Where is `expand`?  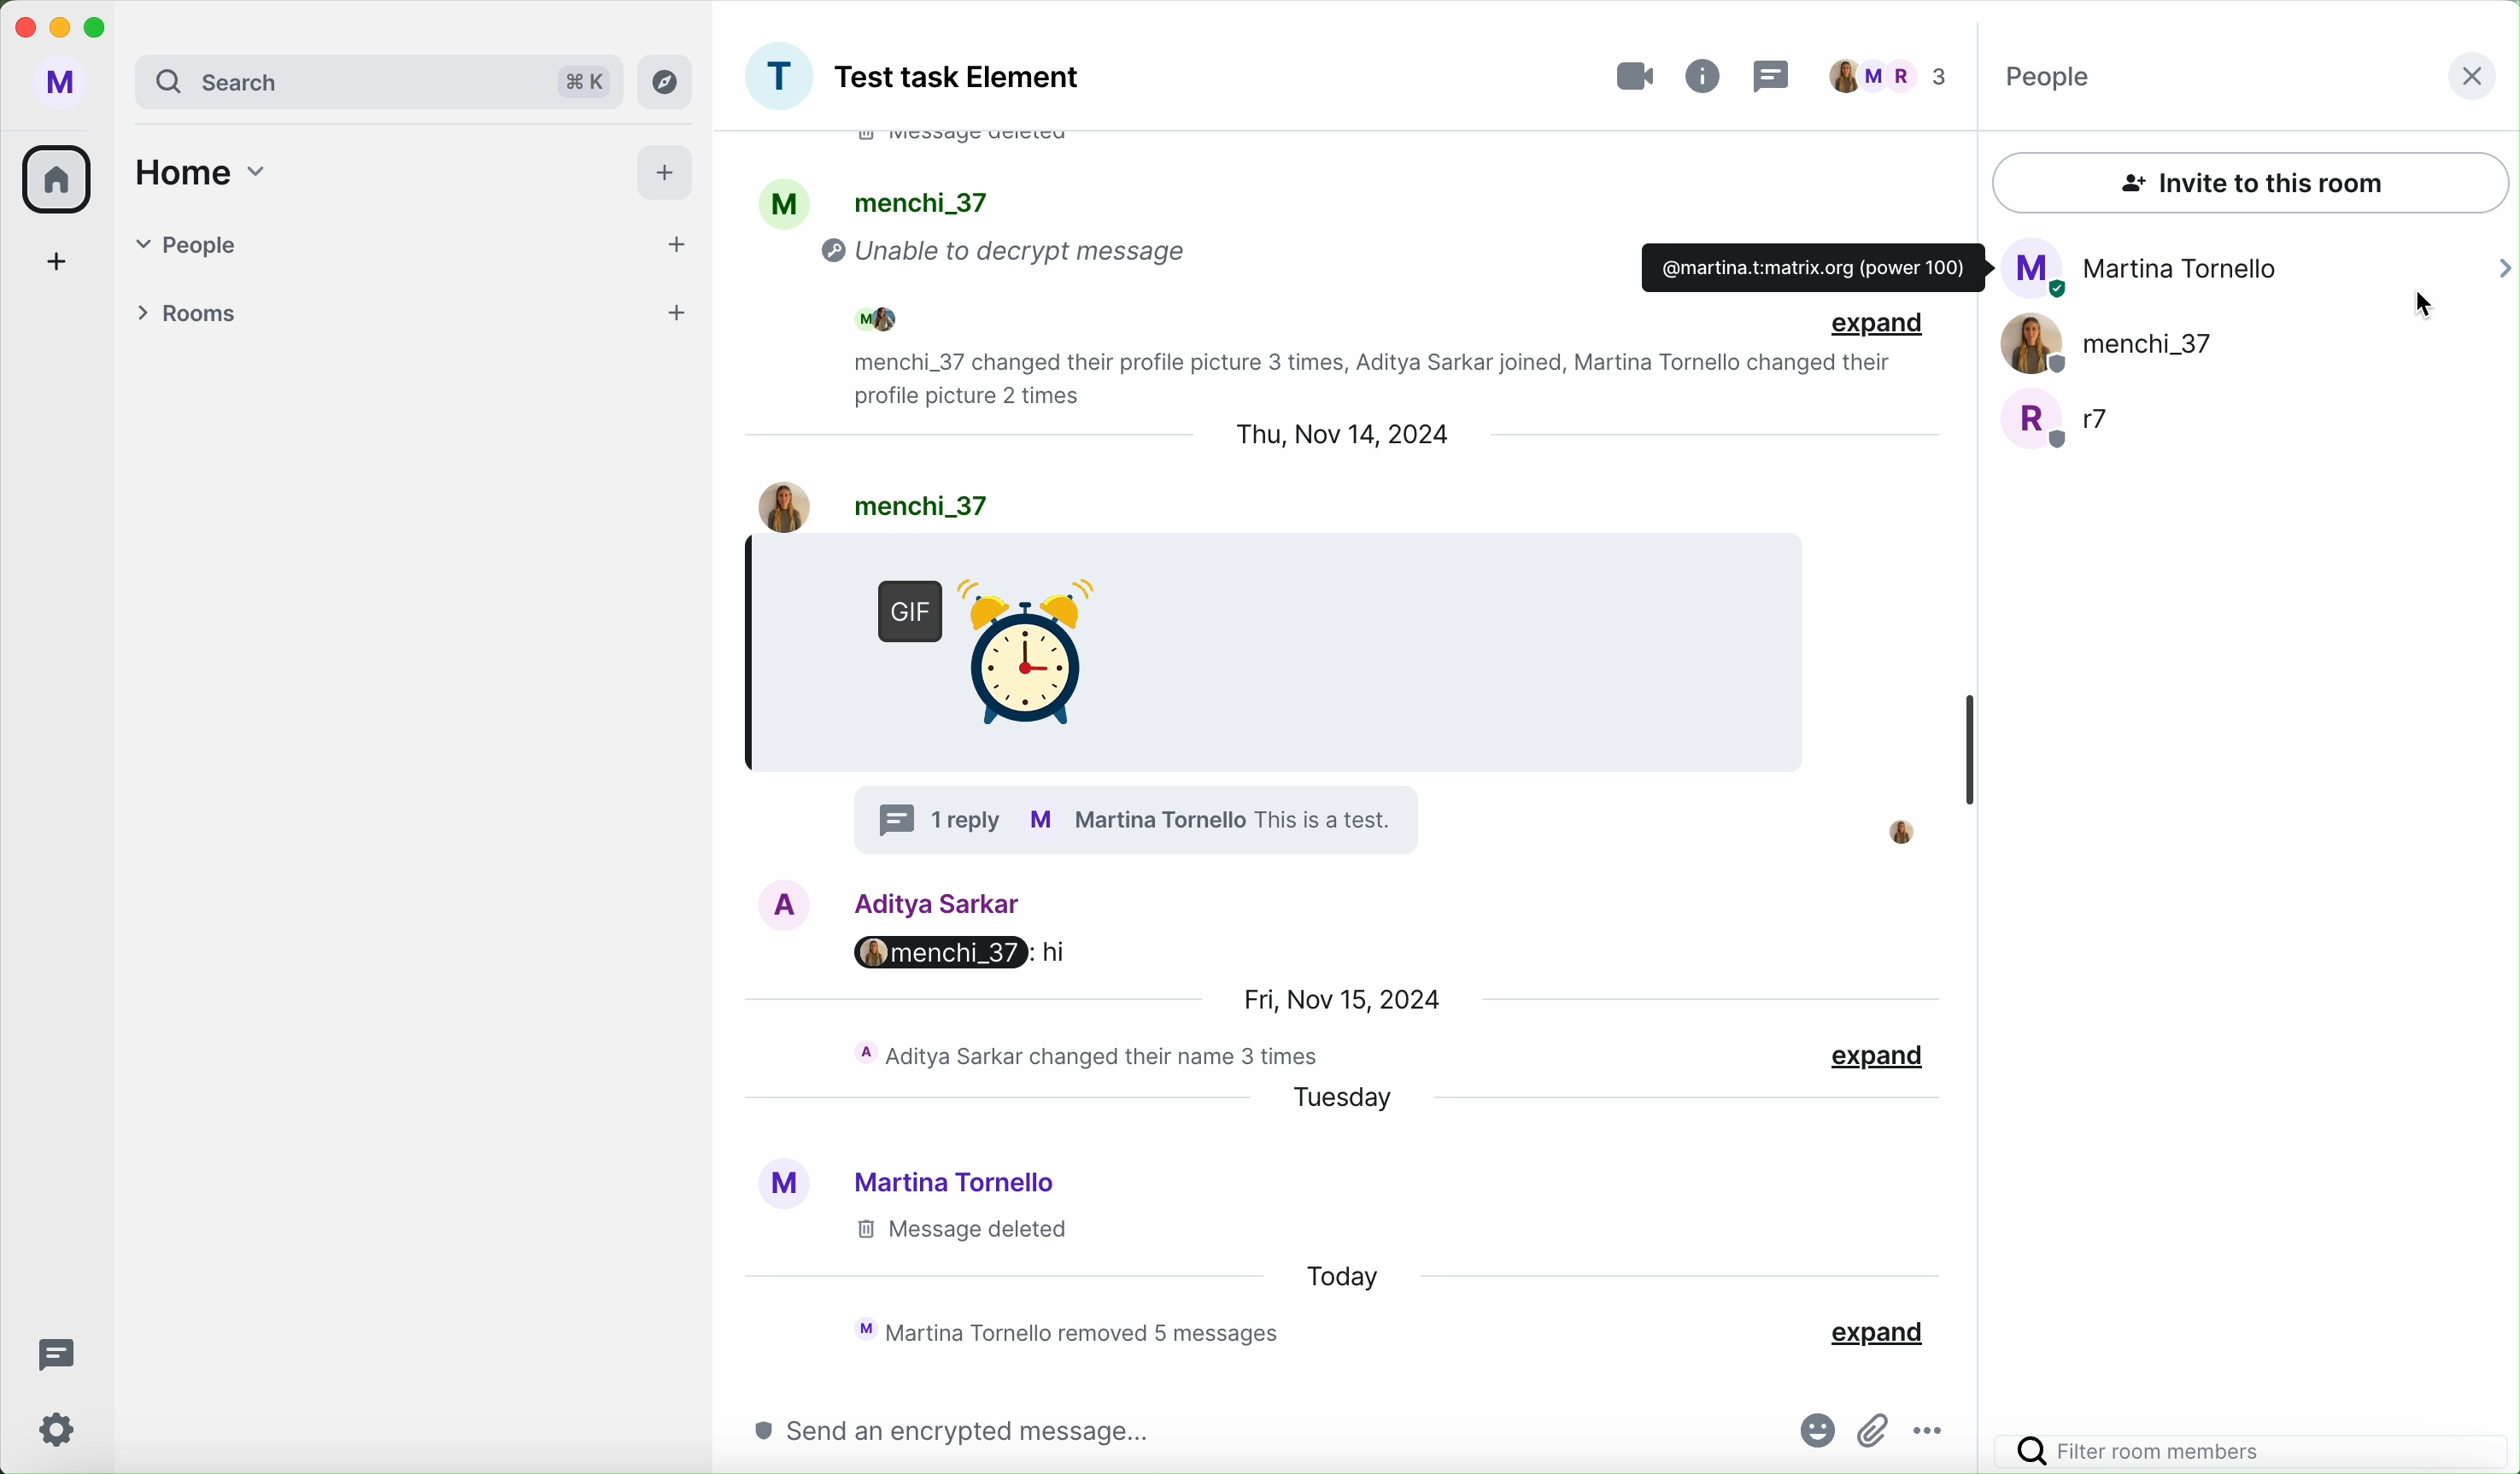
expand is located at coordinates (1879, 1056).